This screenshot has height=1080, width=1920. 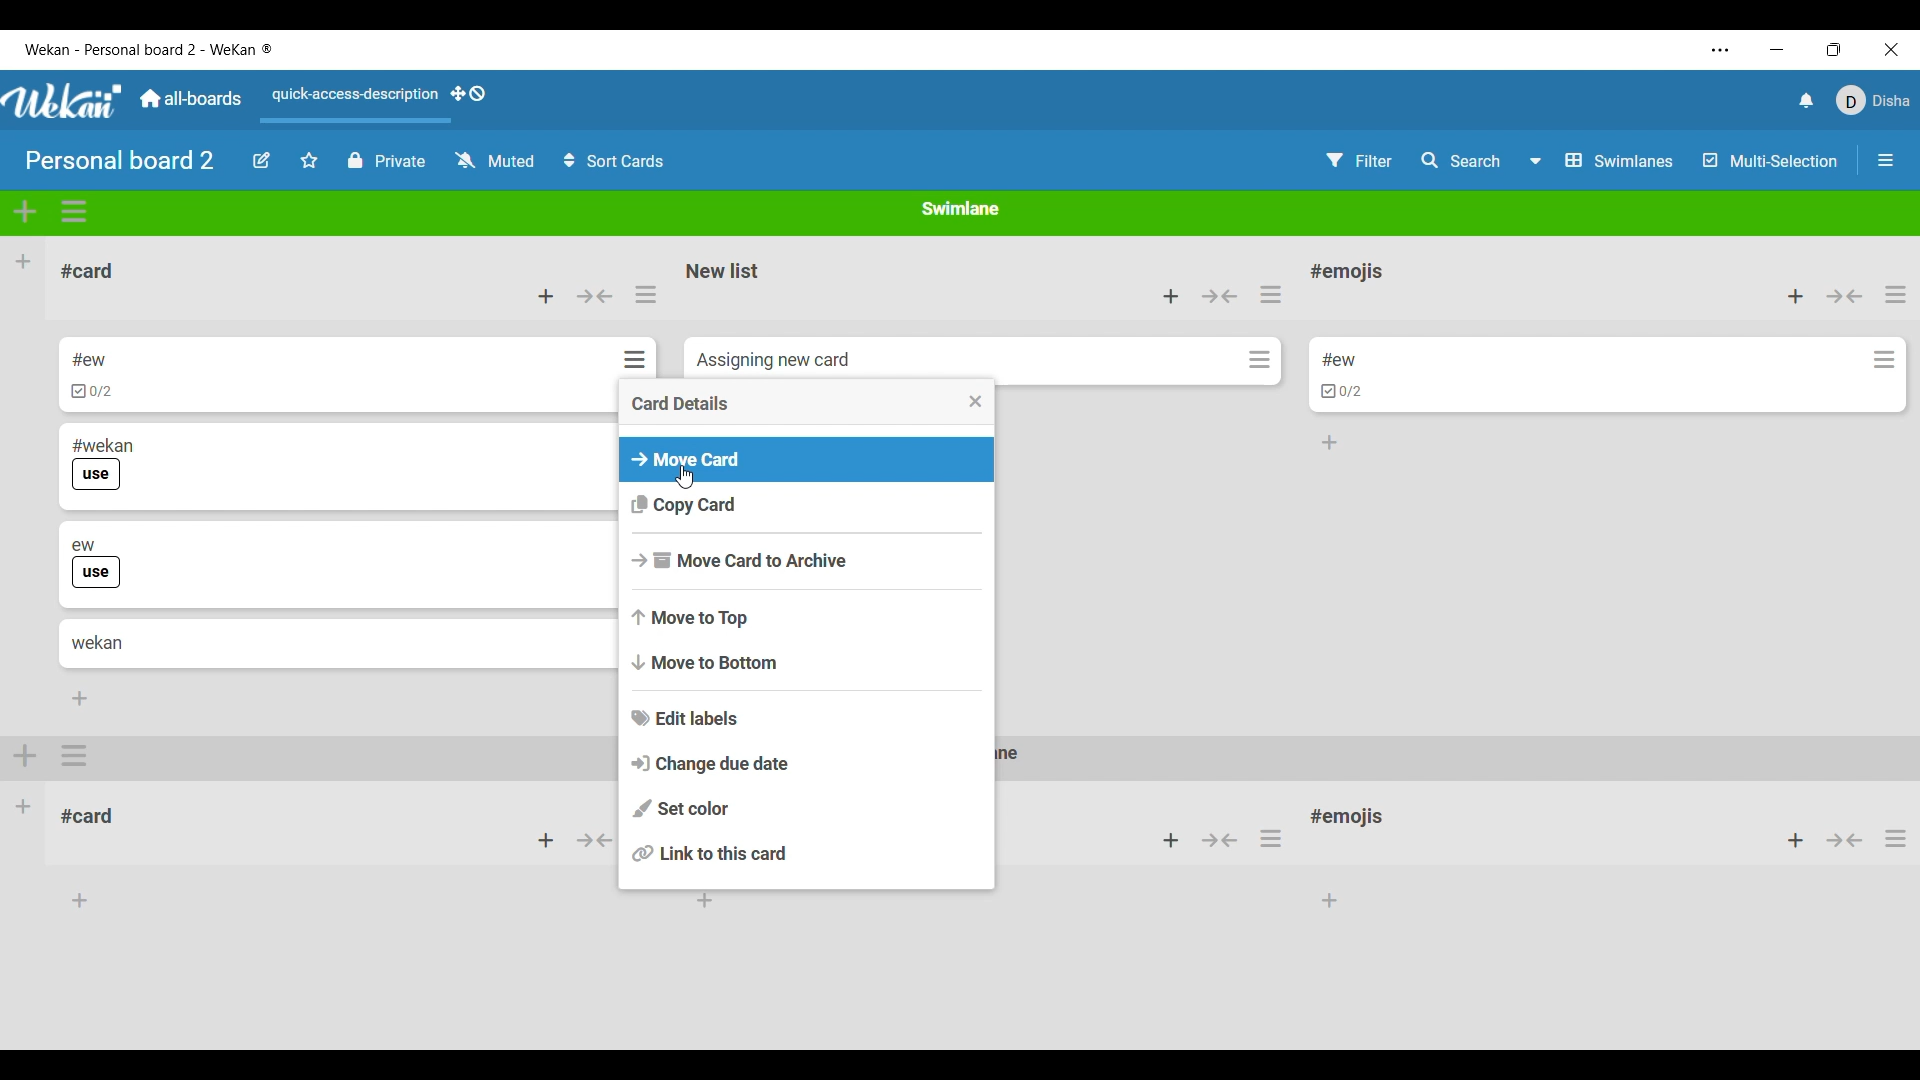 I want to click on Add swimlane, so click(x=26, y=211).